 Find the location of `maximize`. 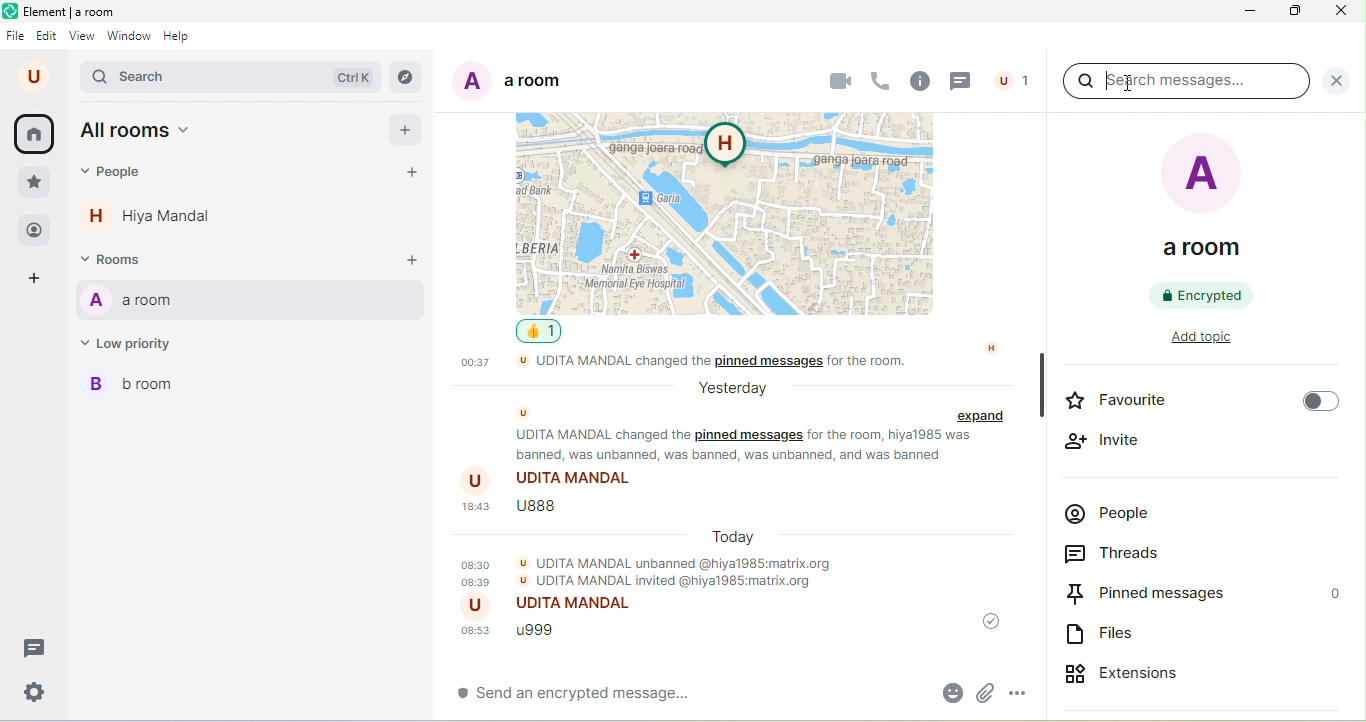

maximize is located at coordinates (1297, 14).